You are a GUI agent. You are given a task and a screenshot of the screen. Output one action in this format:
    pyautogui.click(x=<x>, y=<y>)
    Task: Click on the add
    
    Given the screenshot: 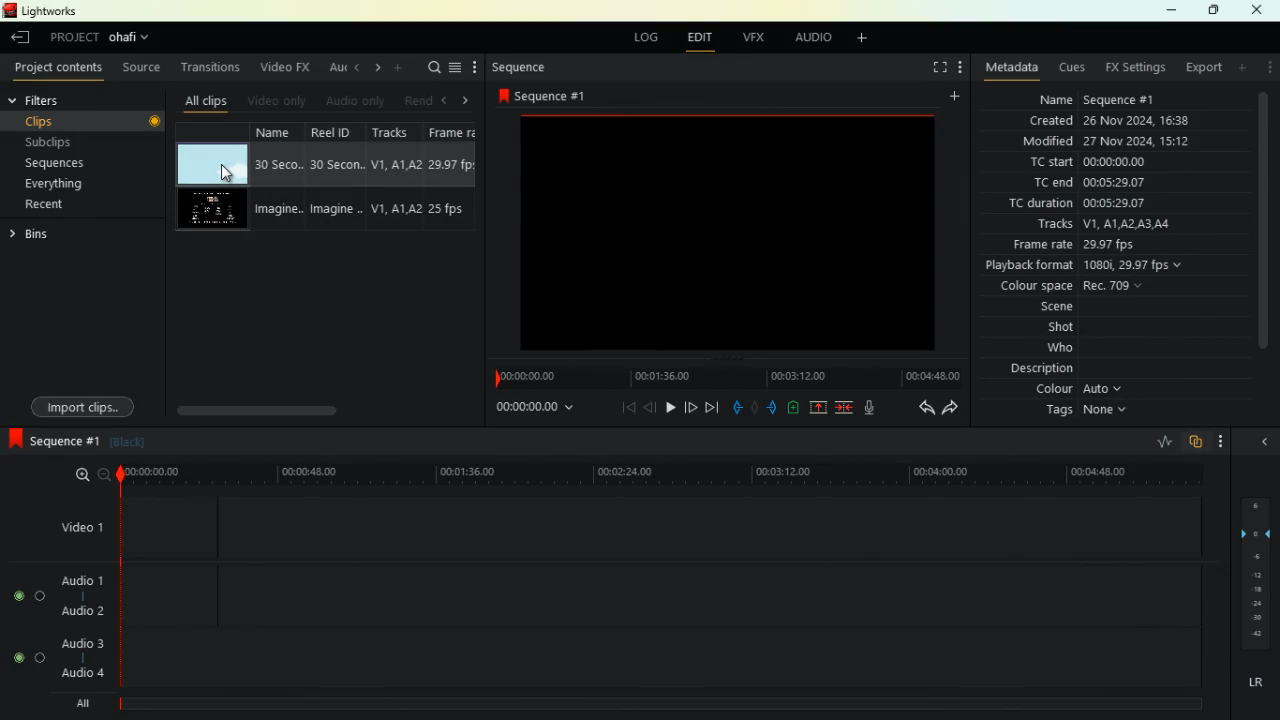 What is the action you would take?
    pyautogui.click(x=952, y=97)
    